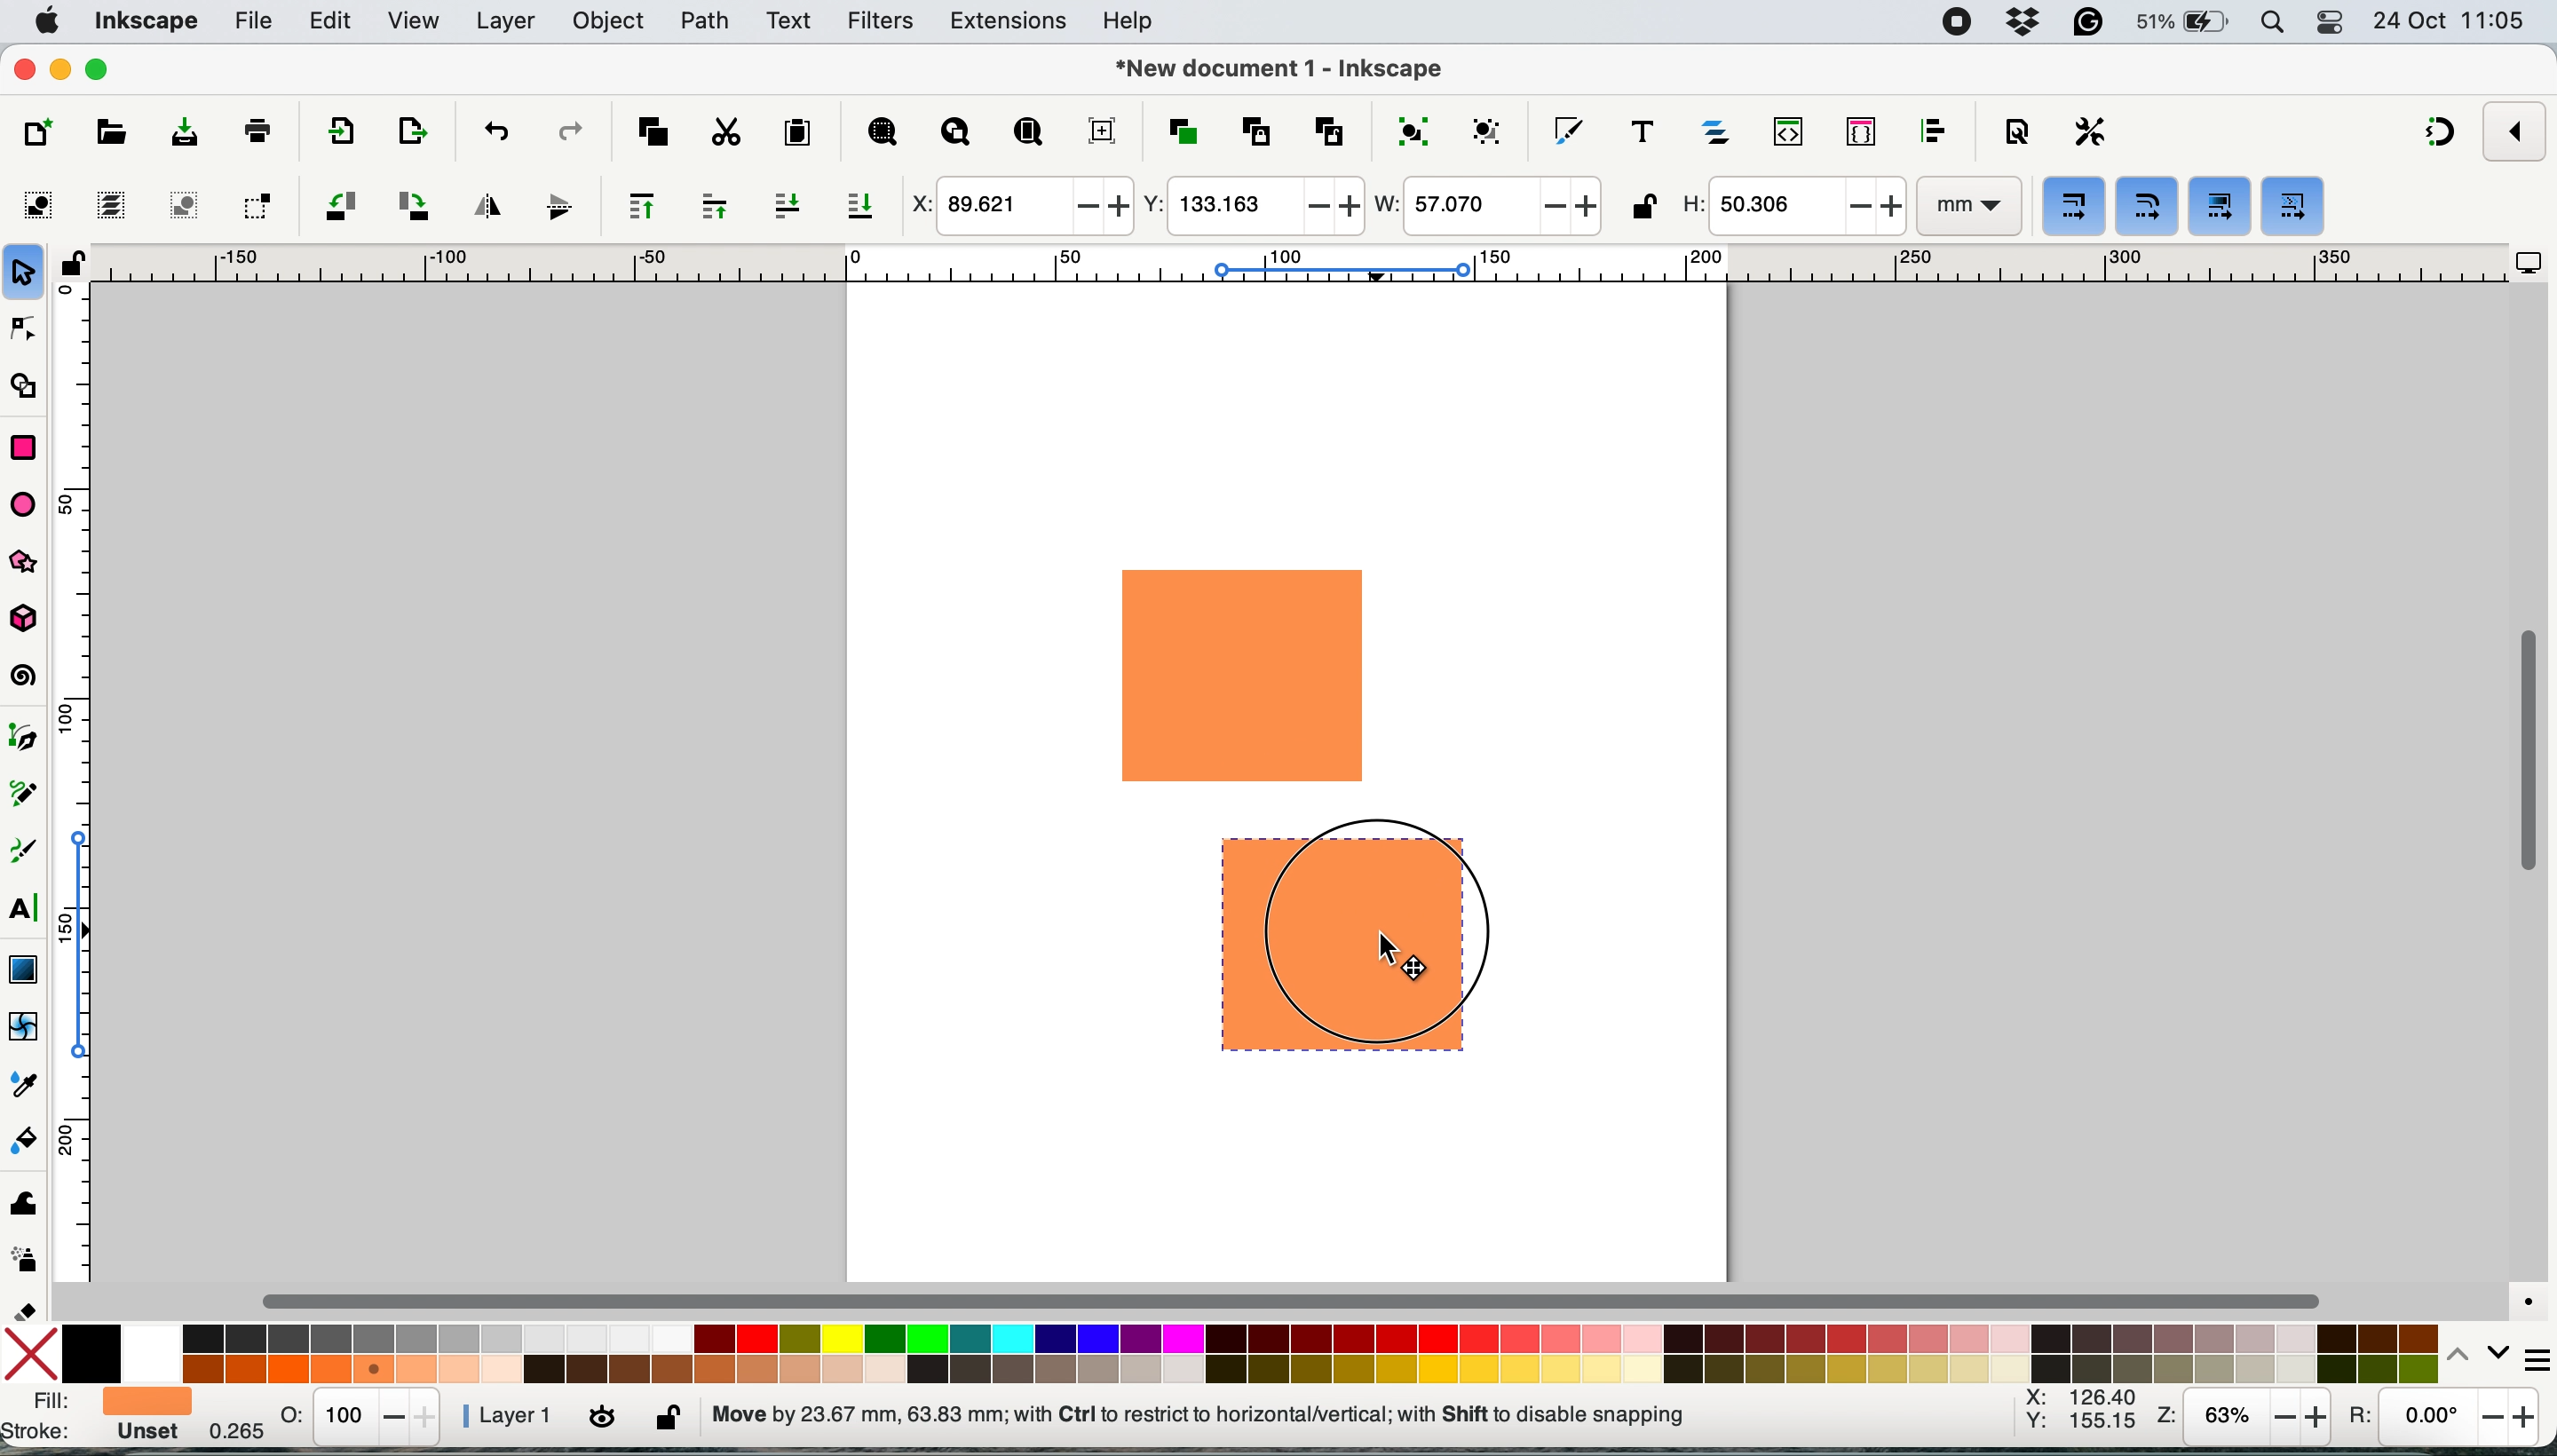 The image size is (2557, 1456). What do you see at coordinates (60, 67) in the screenshot?
I see `minimise` at bounding box center [60, 67].